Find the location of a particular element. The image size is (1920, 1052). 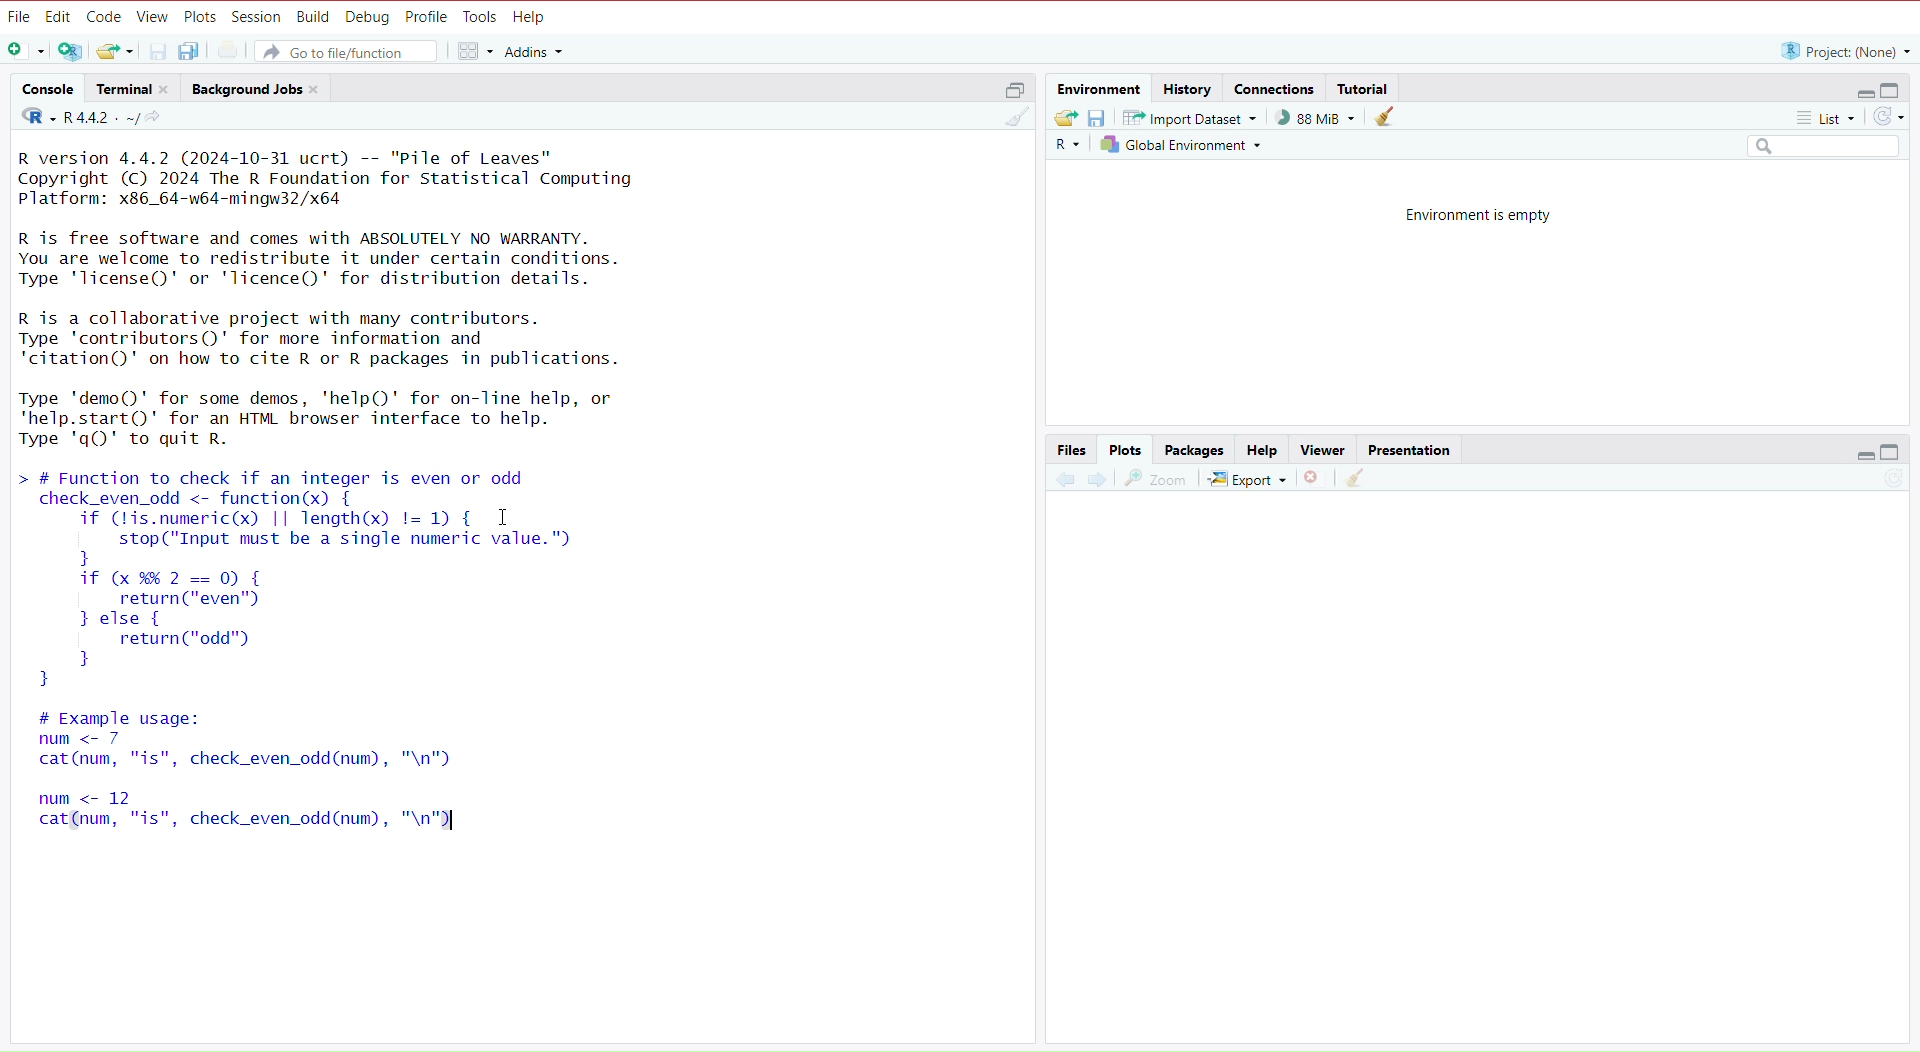

clear console is located at coordinates (1009, 119).